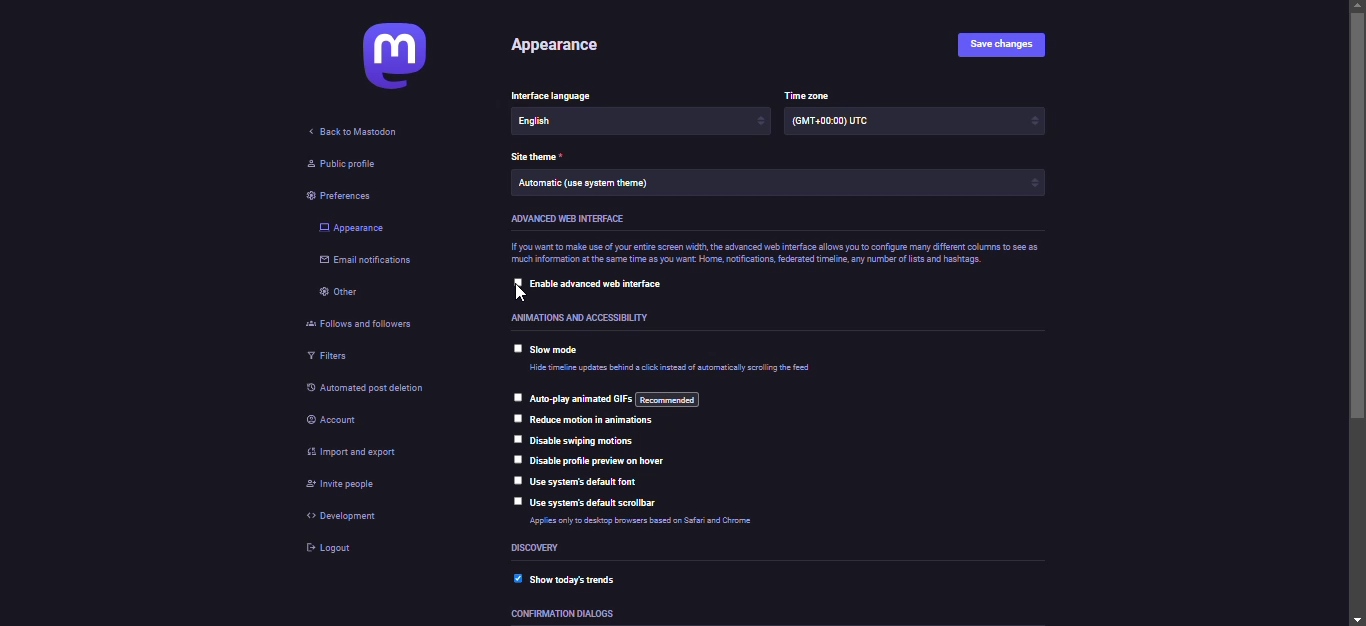 The width and height of the screenshot is (1366, 626). What do you see at coordinates (559, 97) in the screenshot?
I see `Interface language` at bounding box center [559, 97].